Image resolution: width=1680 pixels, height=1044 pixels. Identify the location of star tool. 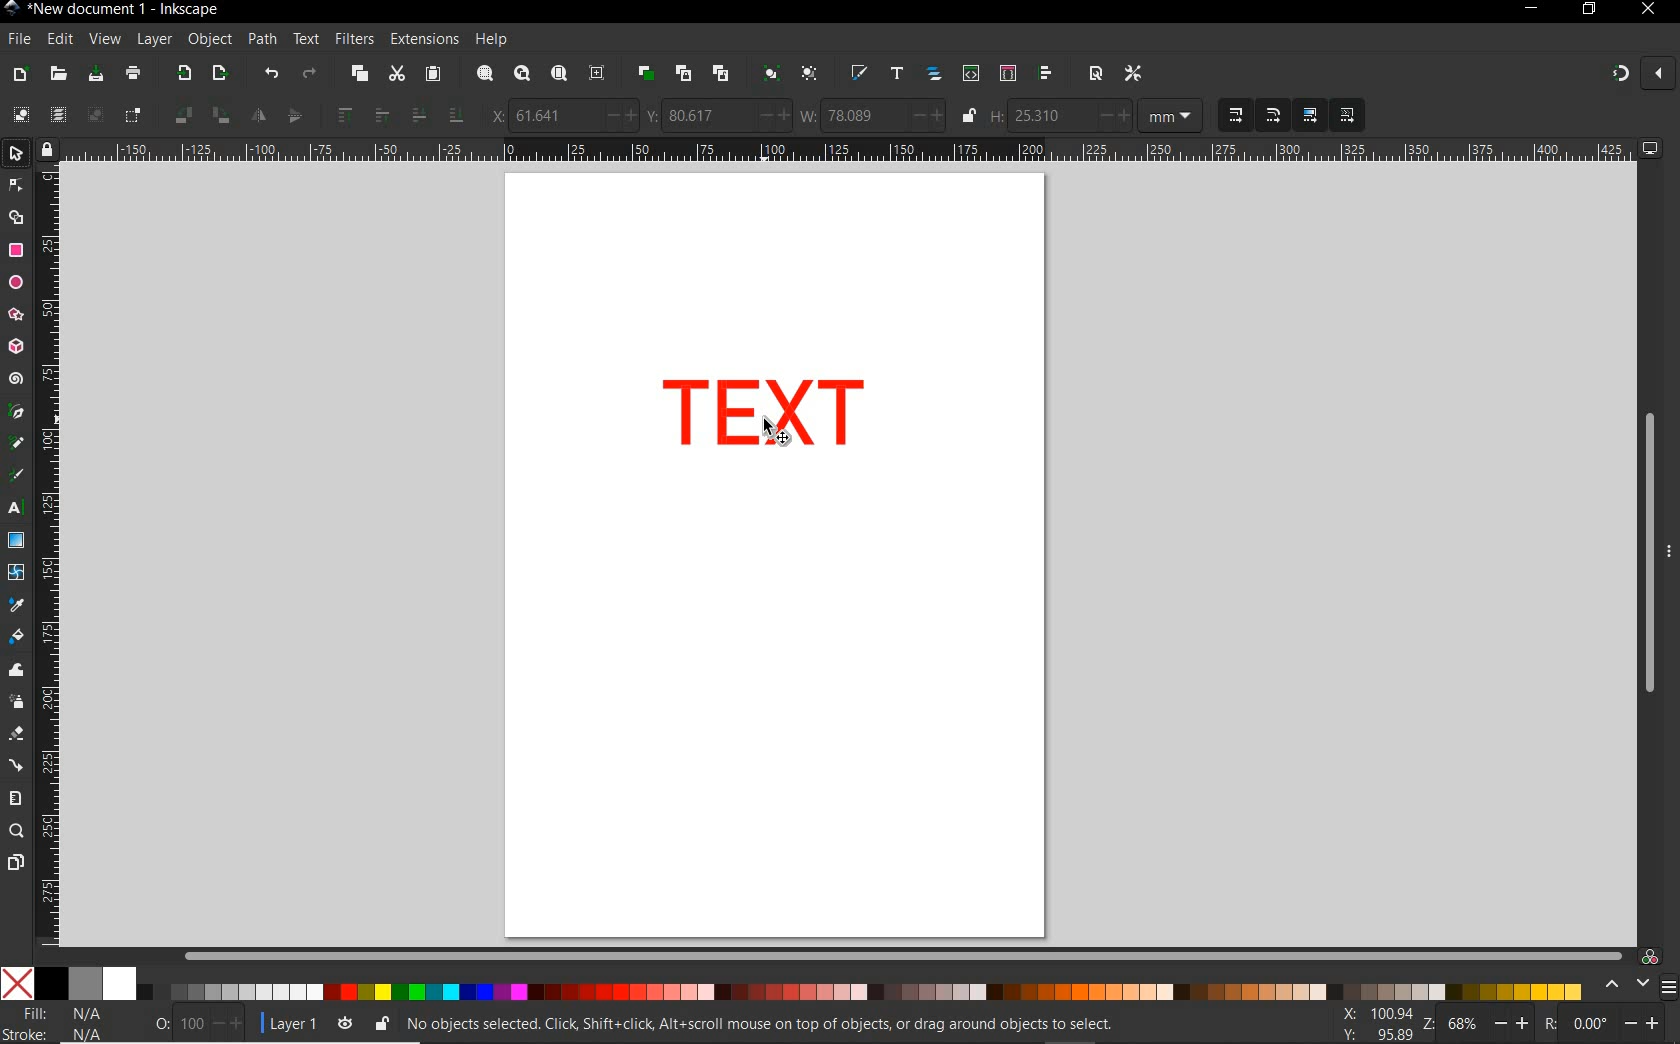
(16, 315).